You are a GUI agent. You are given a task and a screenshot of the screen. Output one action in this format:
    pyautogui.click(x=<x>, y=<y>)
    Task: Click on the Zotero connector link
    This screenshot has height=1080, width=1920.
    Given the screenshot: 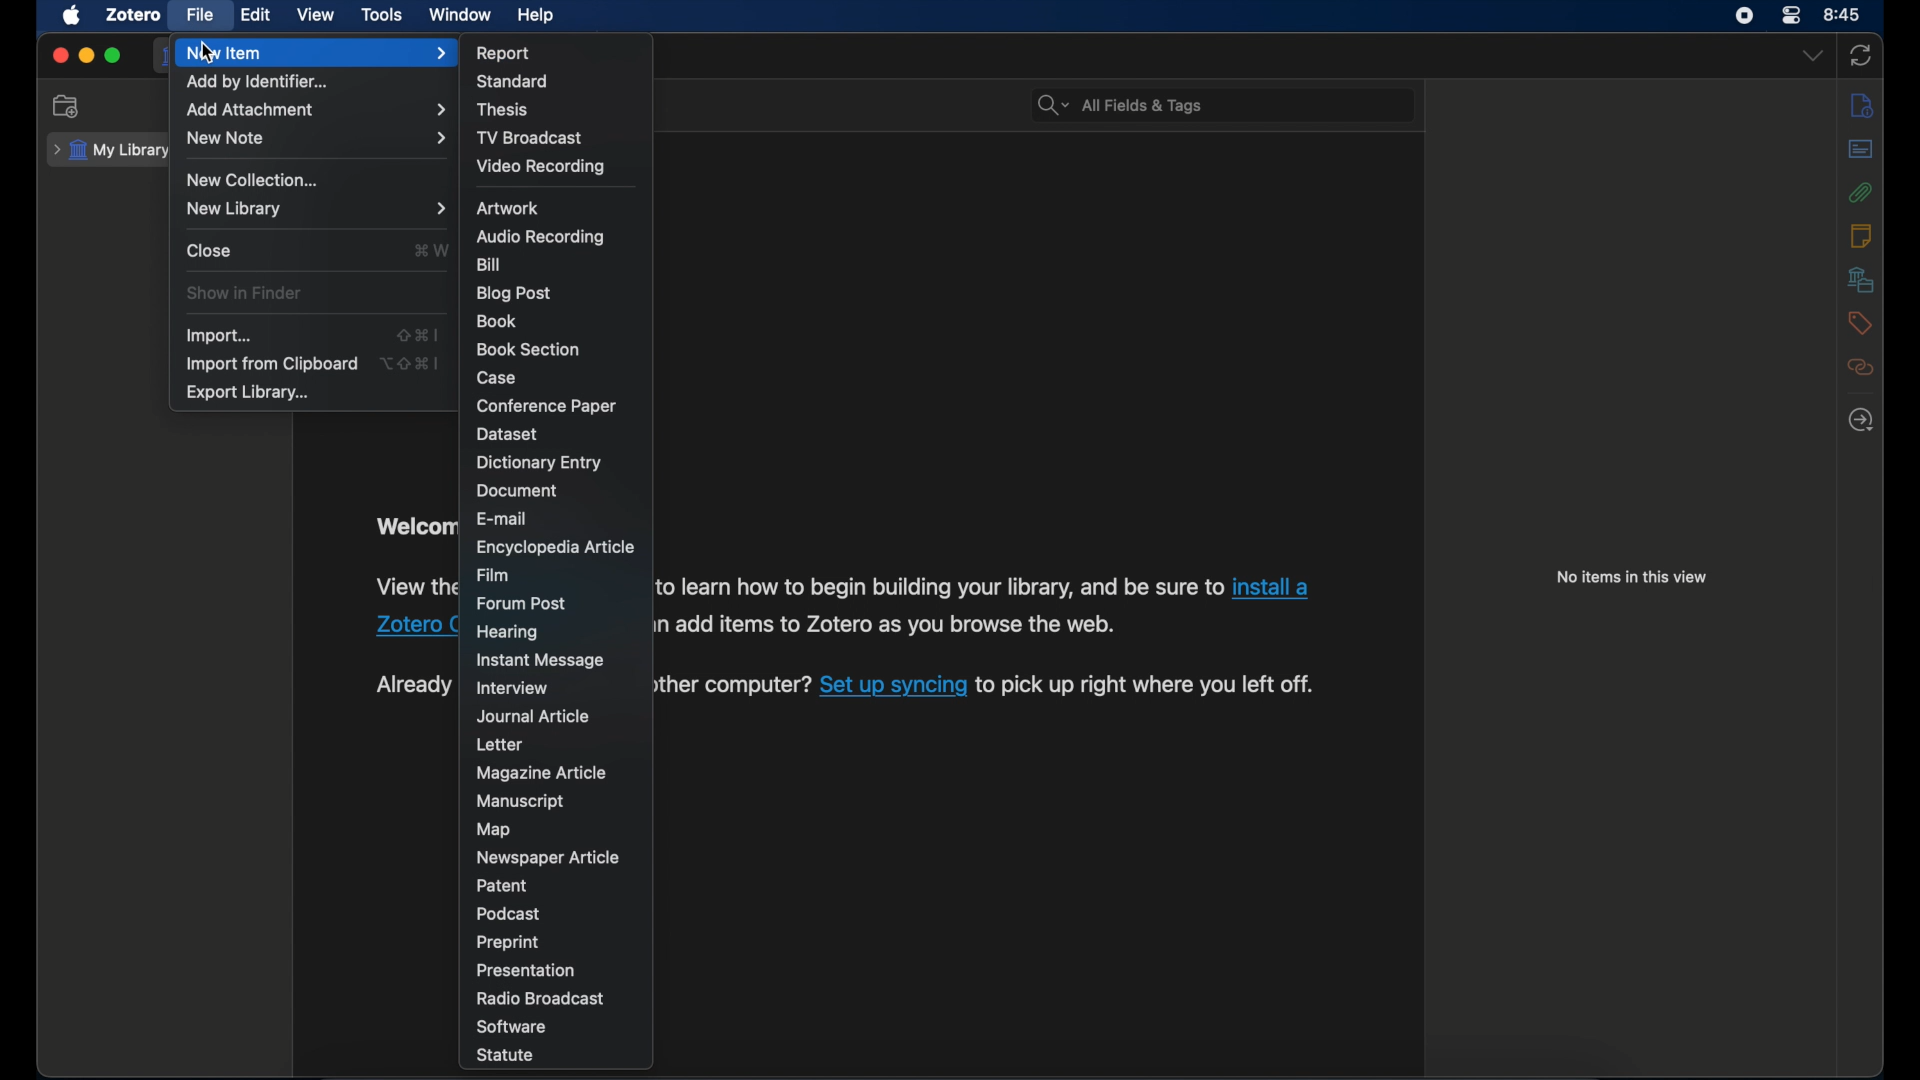 What is the action you would take?
    pyautogui.click(x=416, y=625)
    